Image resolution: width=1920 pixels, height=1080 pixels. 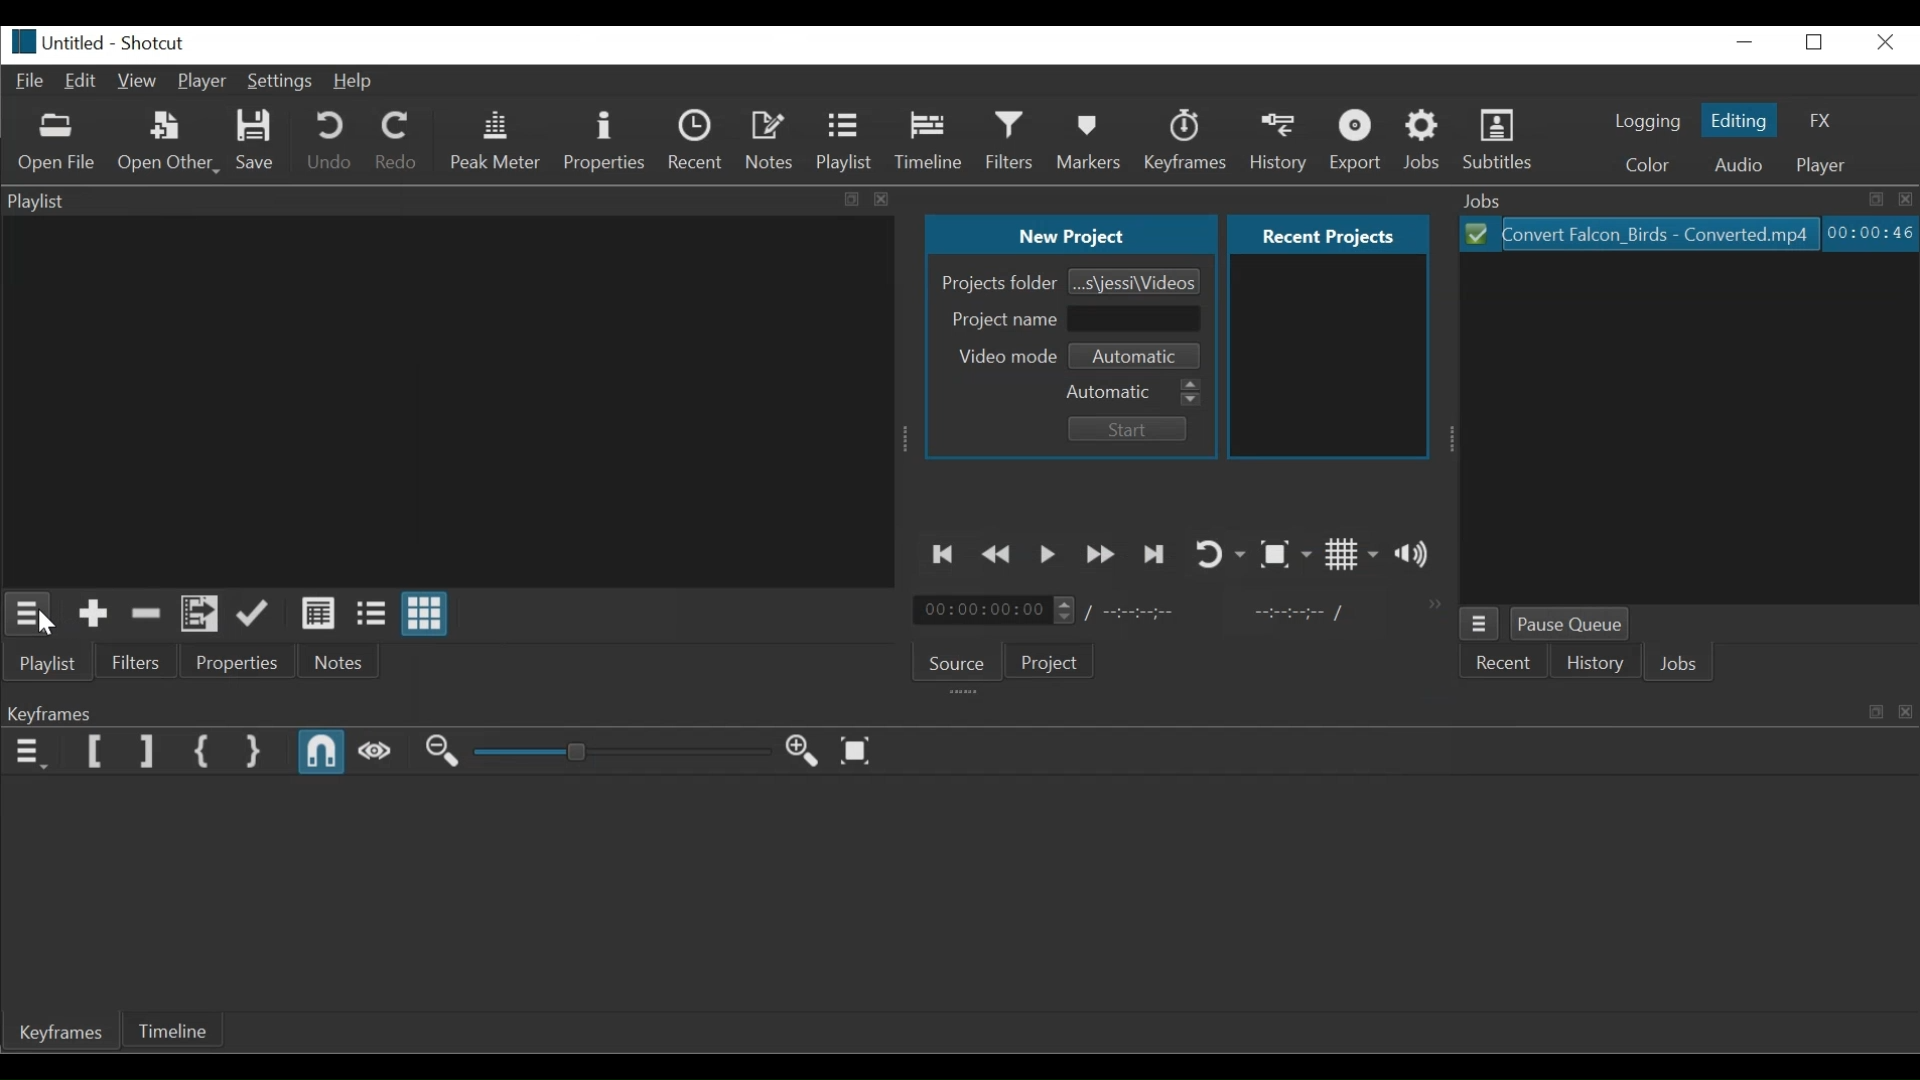 What do you see at coordinates (1048, 553) in the screenshot?
I see `Toggle play or pause` at bounding box center [1048, 553].